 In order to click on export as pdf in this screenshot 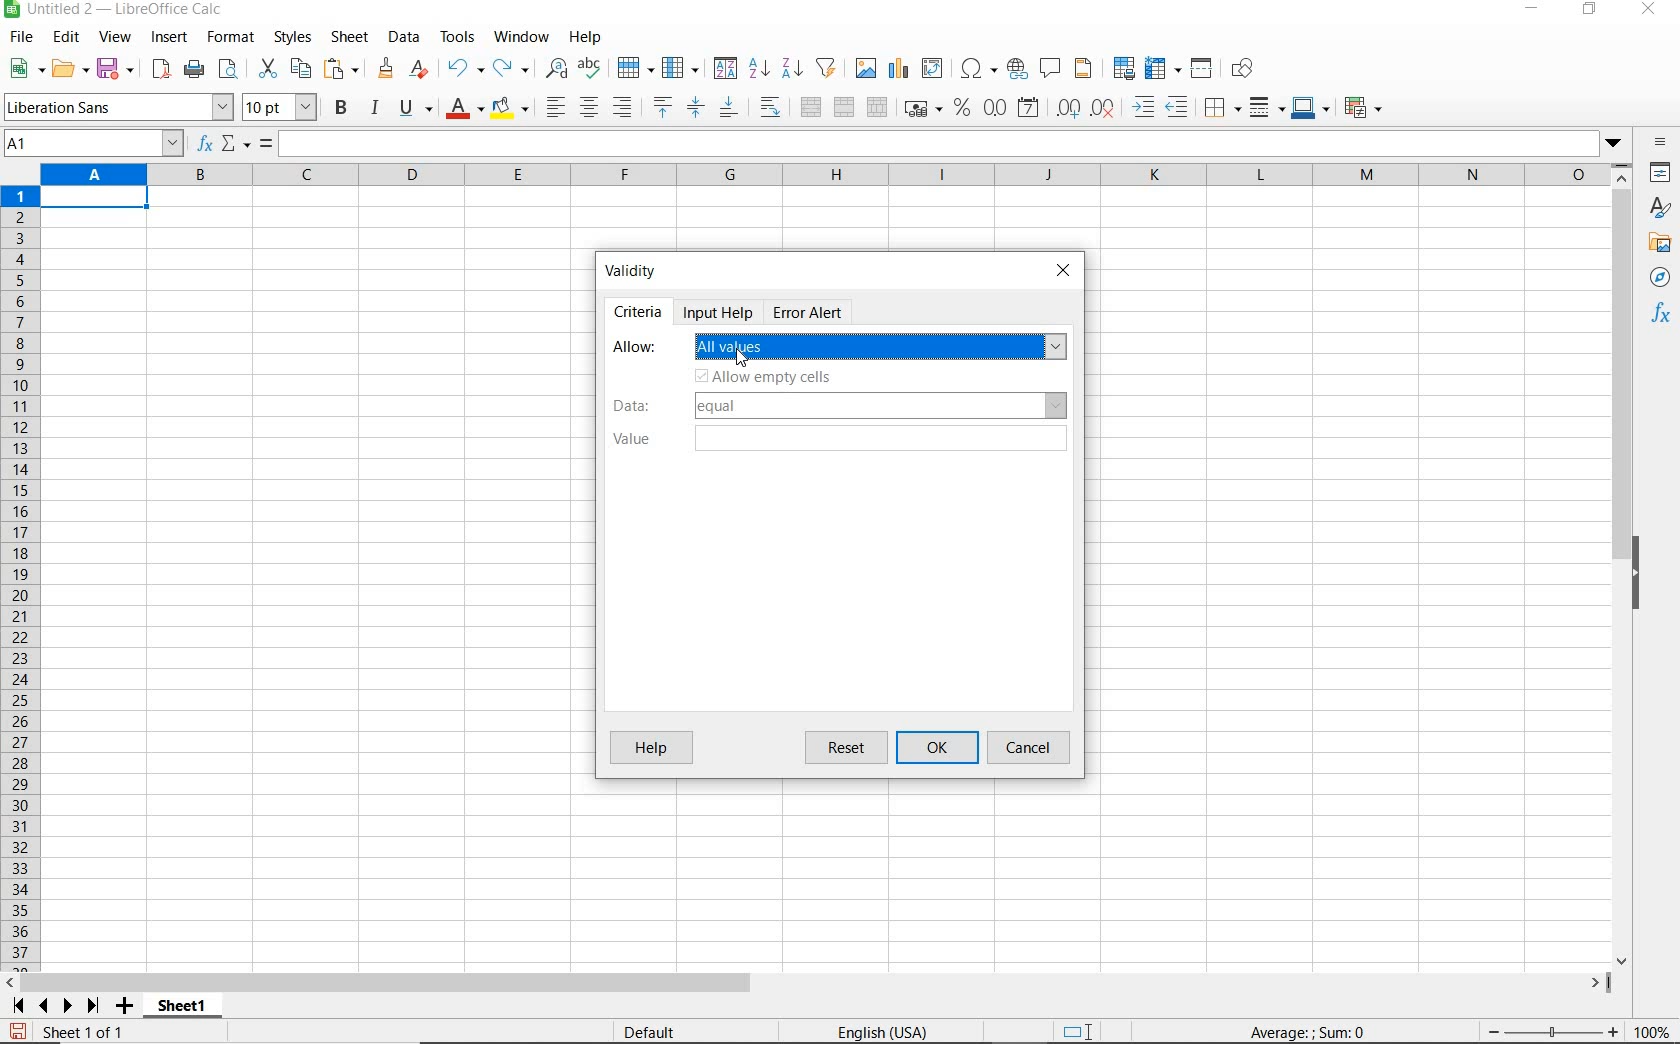, I will do `click(160, 69)`.